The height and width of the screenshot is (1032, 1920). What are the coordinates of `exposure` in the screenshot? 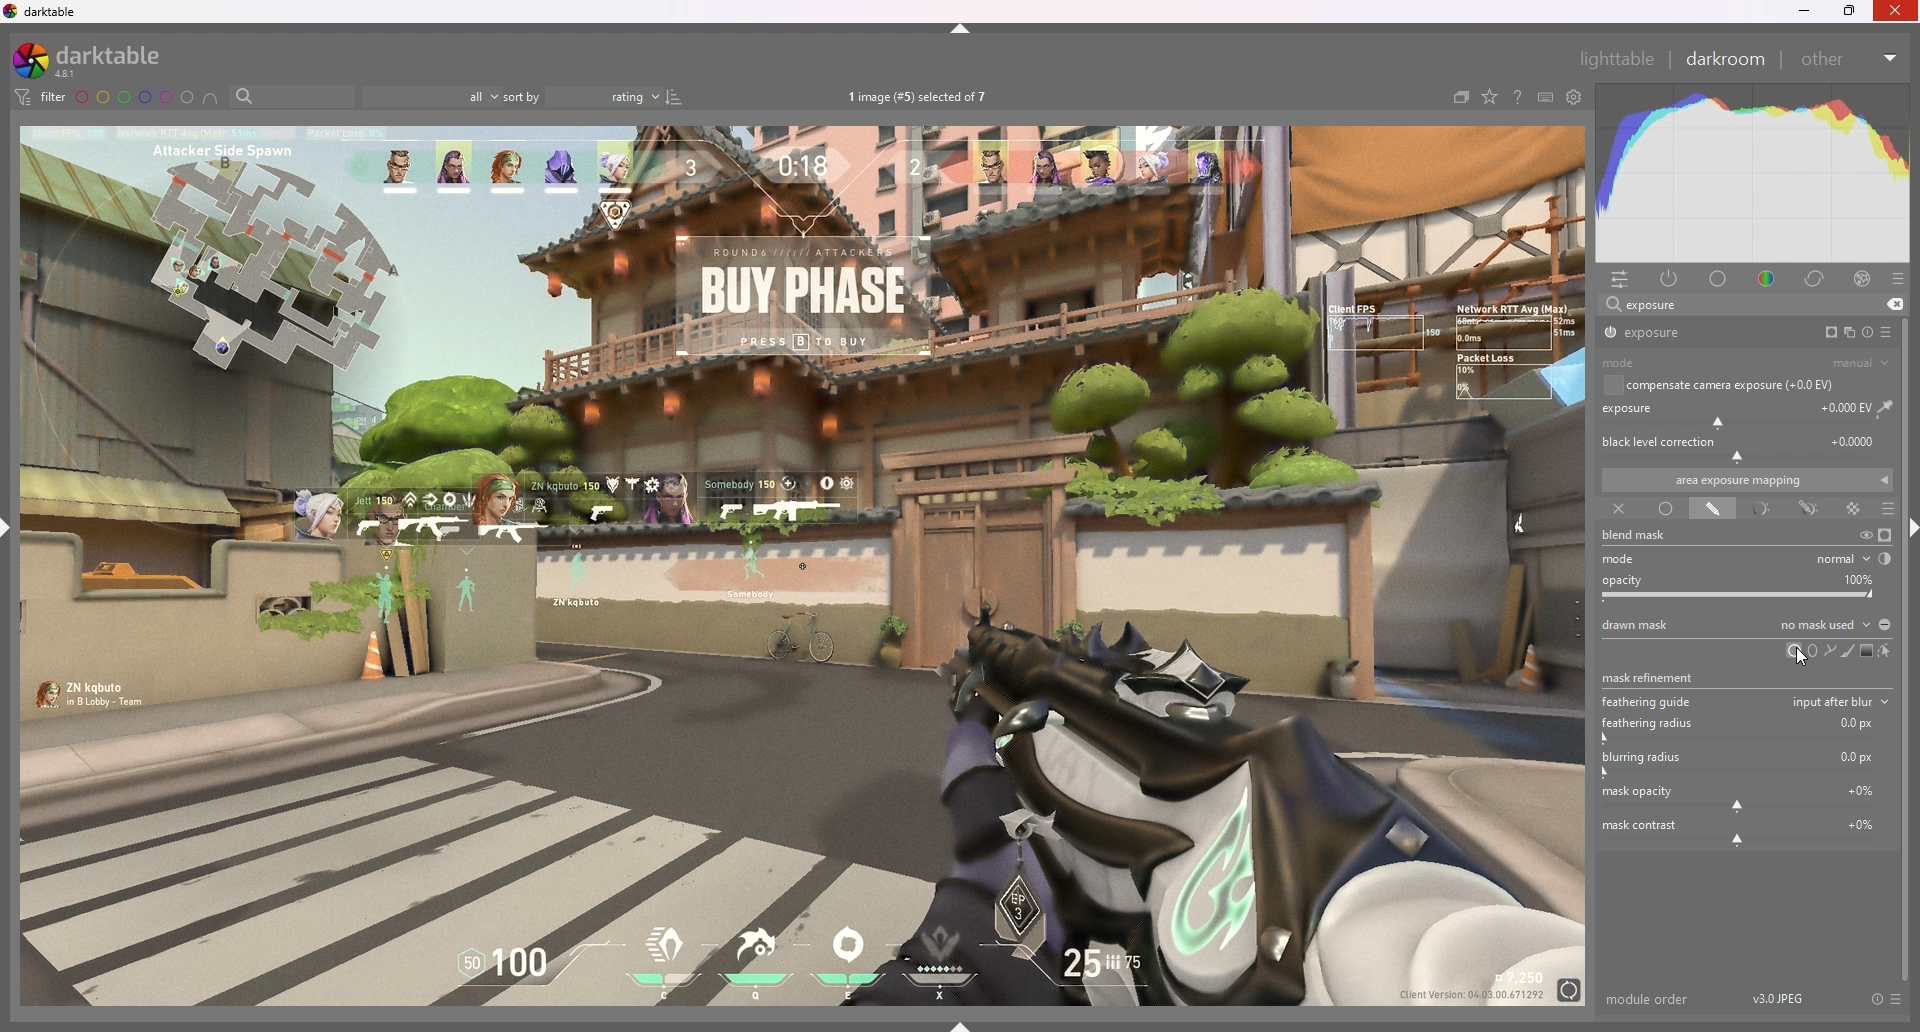 It's located at (1692, 332).